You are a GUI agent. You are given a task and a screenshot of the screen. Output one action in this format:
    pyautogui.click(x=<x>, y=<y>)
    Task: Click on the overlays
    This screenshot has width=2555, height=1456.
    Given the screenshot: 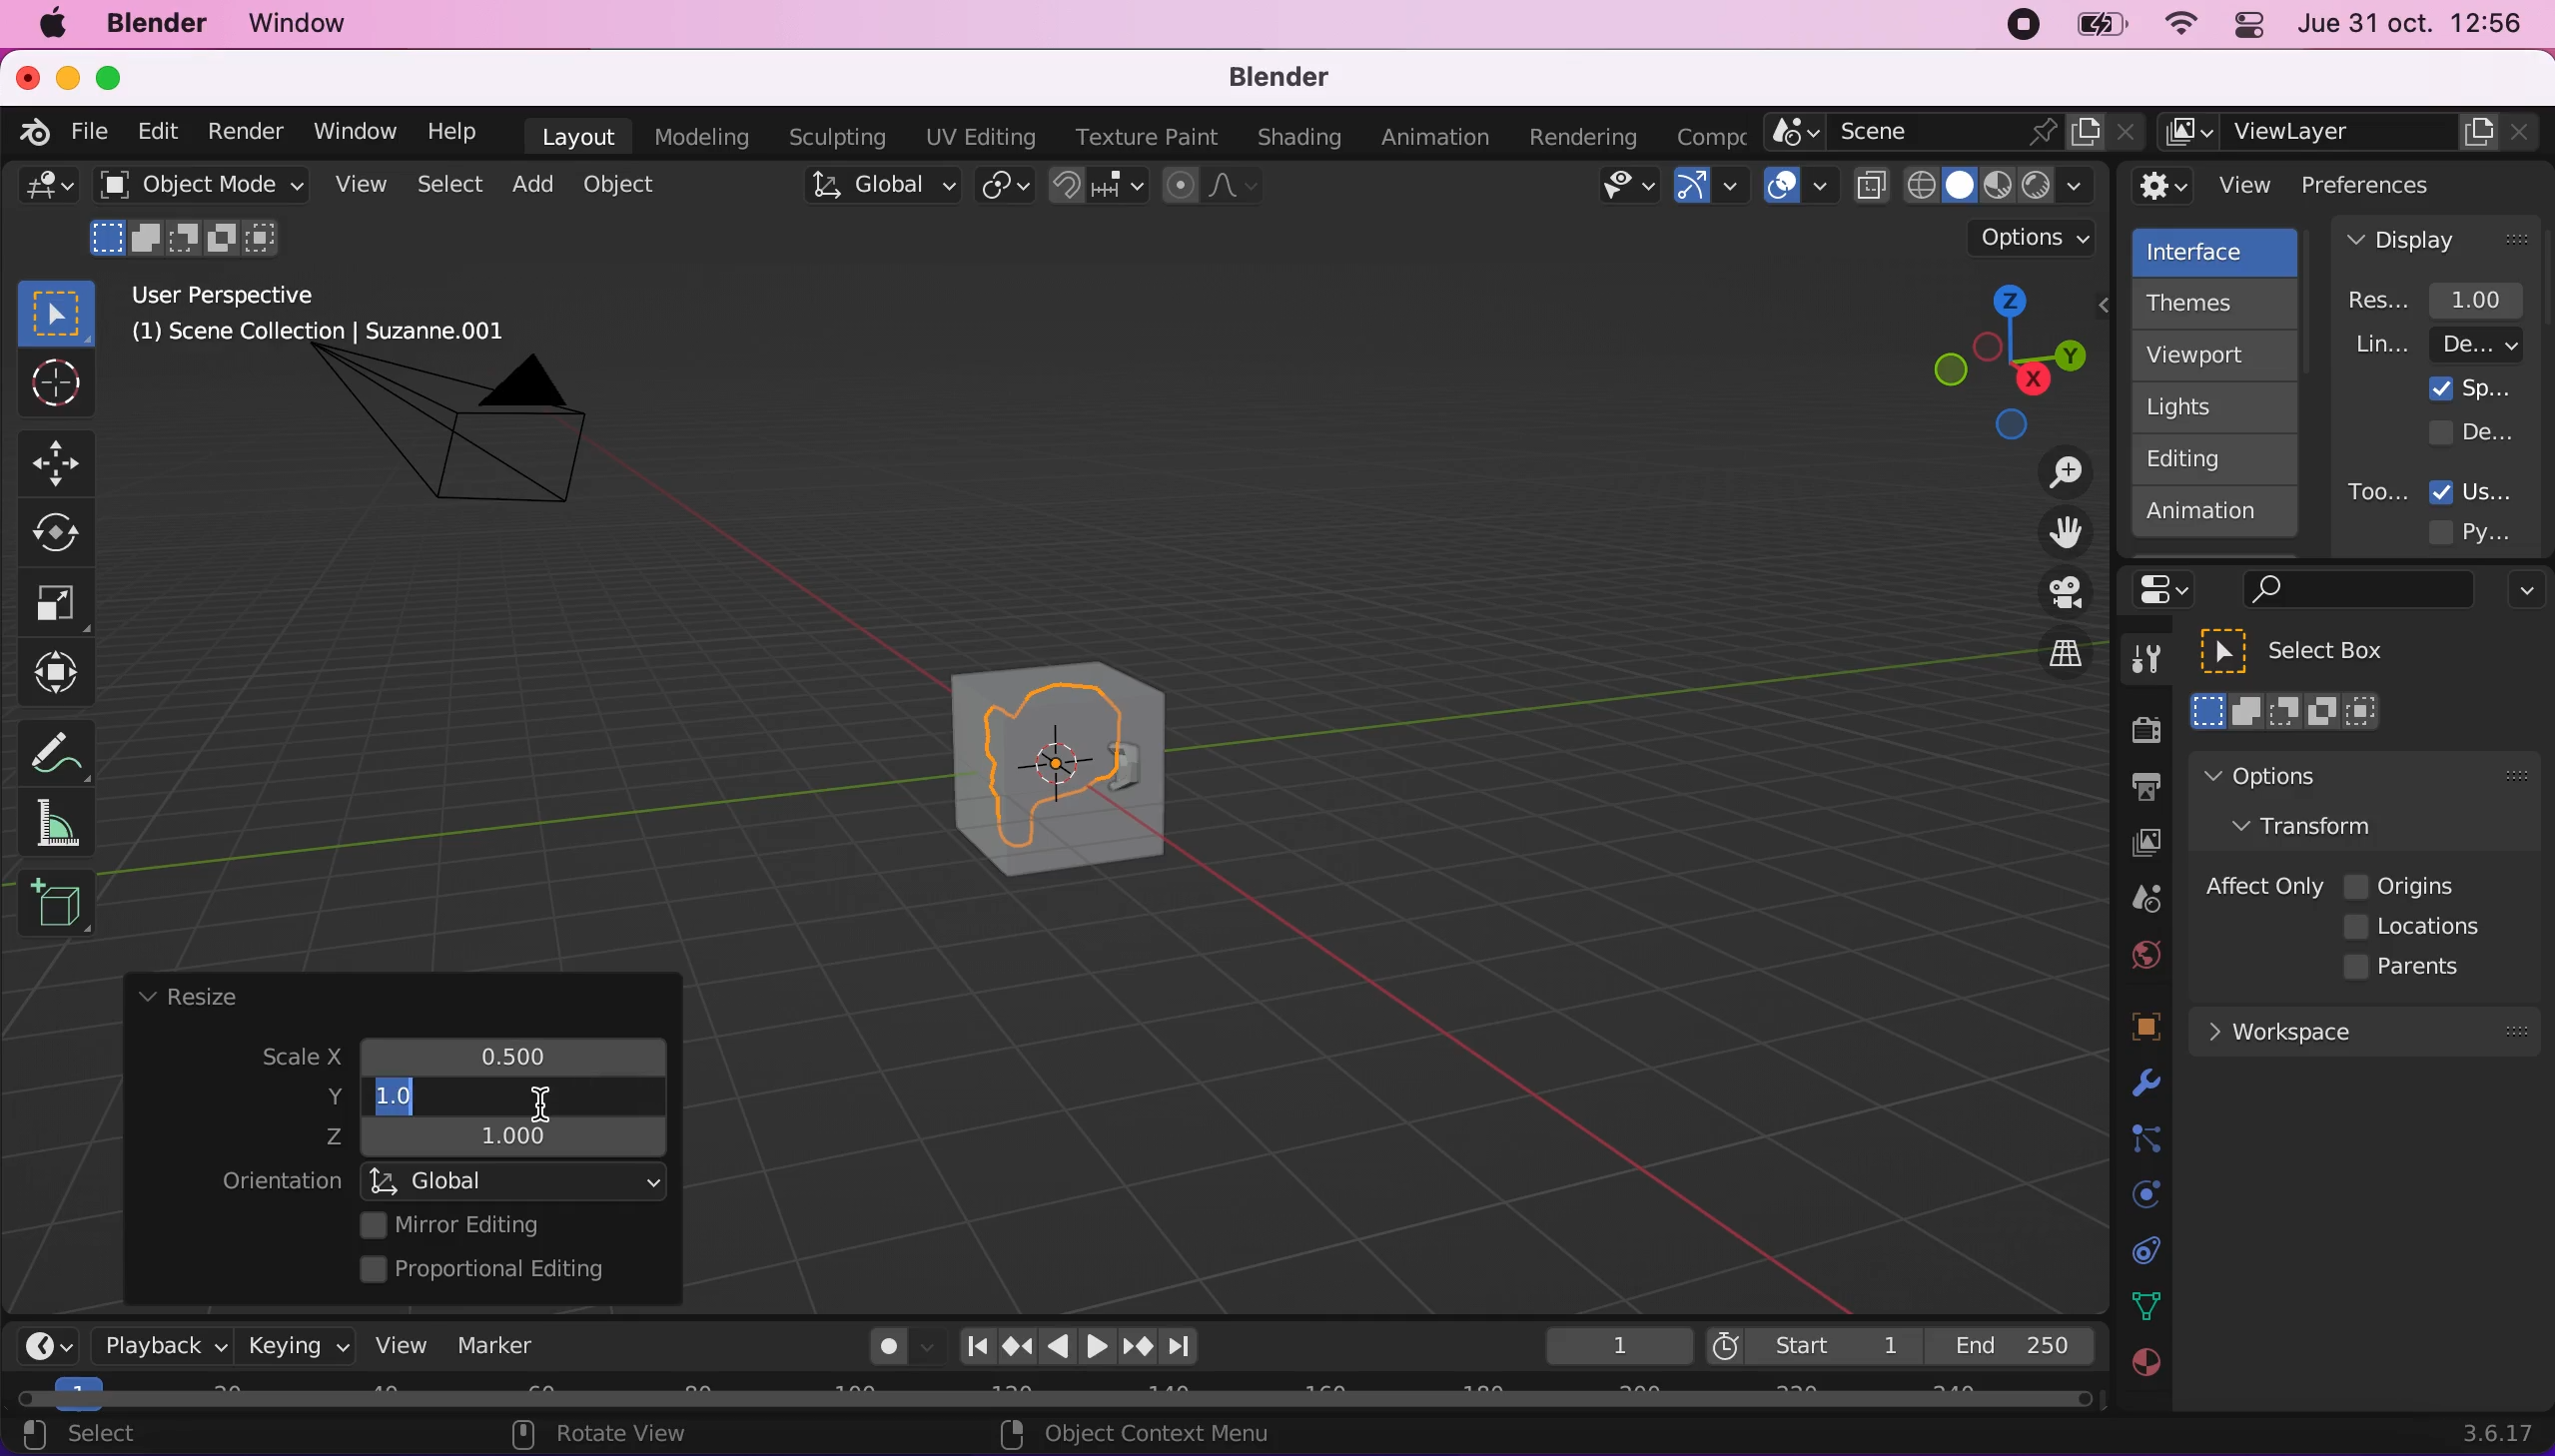 What is the action you would take?
    pyautogui.click(x=1800, y=187)
    